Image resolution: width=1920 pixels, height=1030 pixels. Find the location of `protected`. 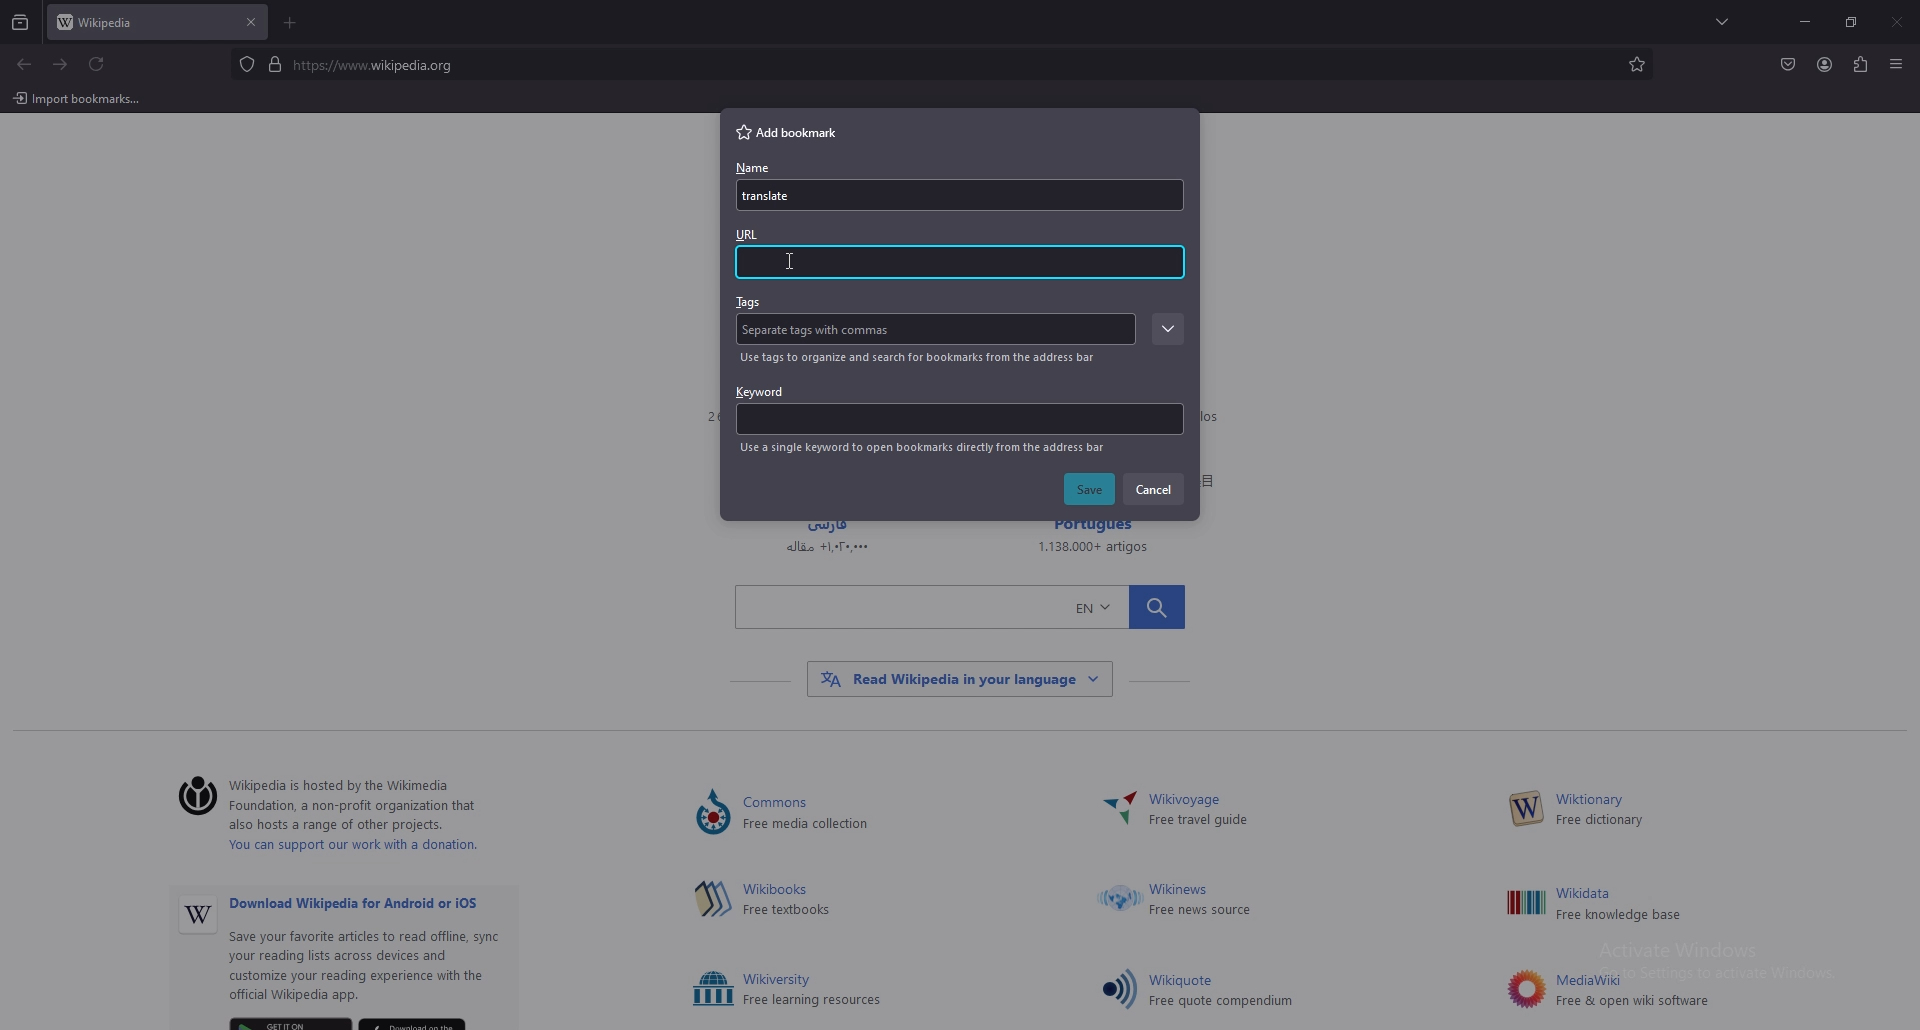

protected is located at coordinates (246, 64).